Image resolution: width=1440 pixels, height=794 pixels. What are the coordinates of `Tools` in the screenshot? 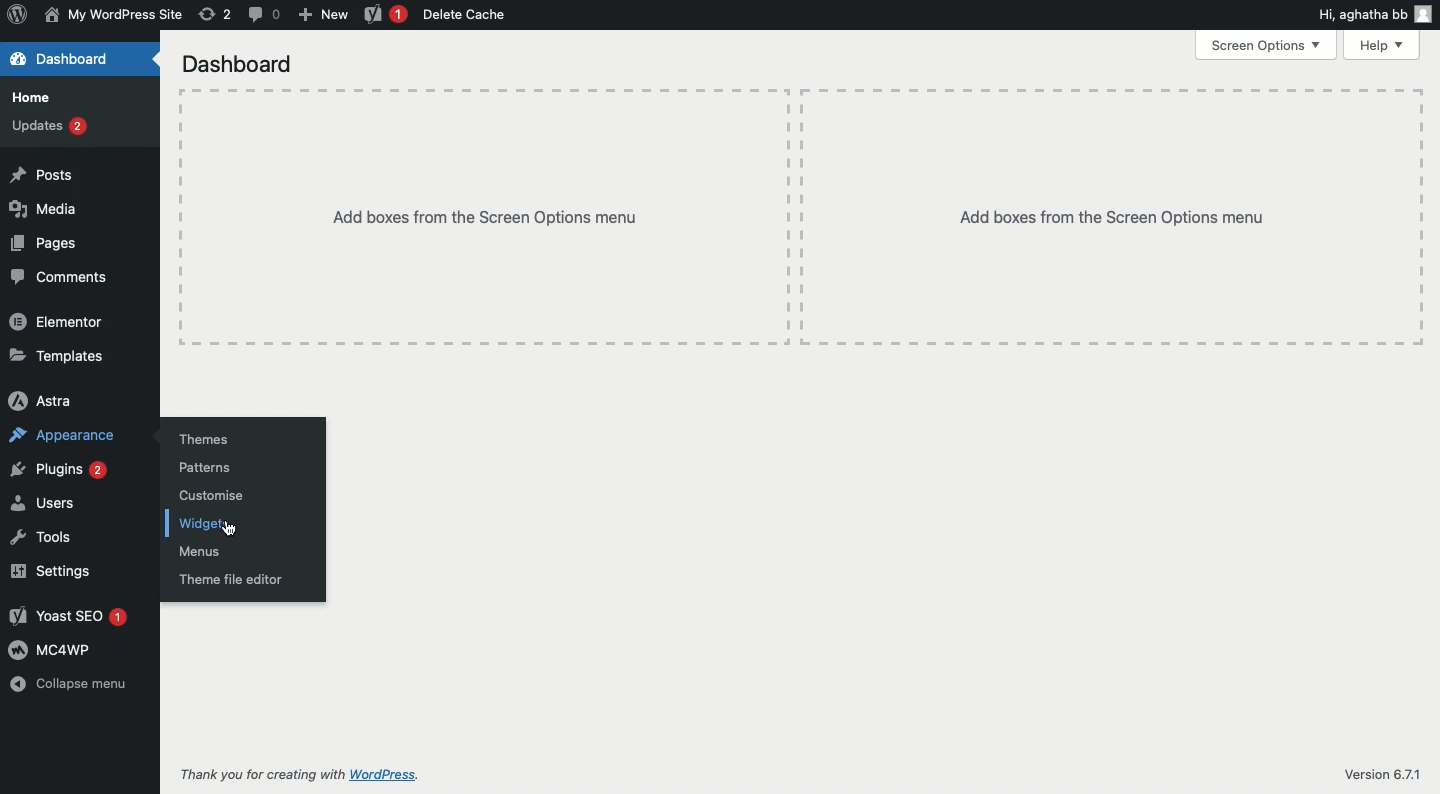 It's located at (40, 536).